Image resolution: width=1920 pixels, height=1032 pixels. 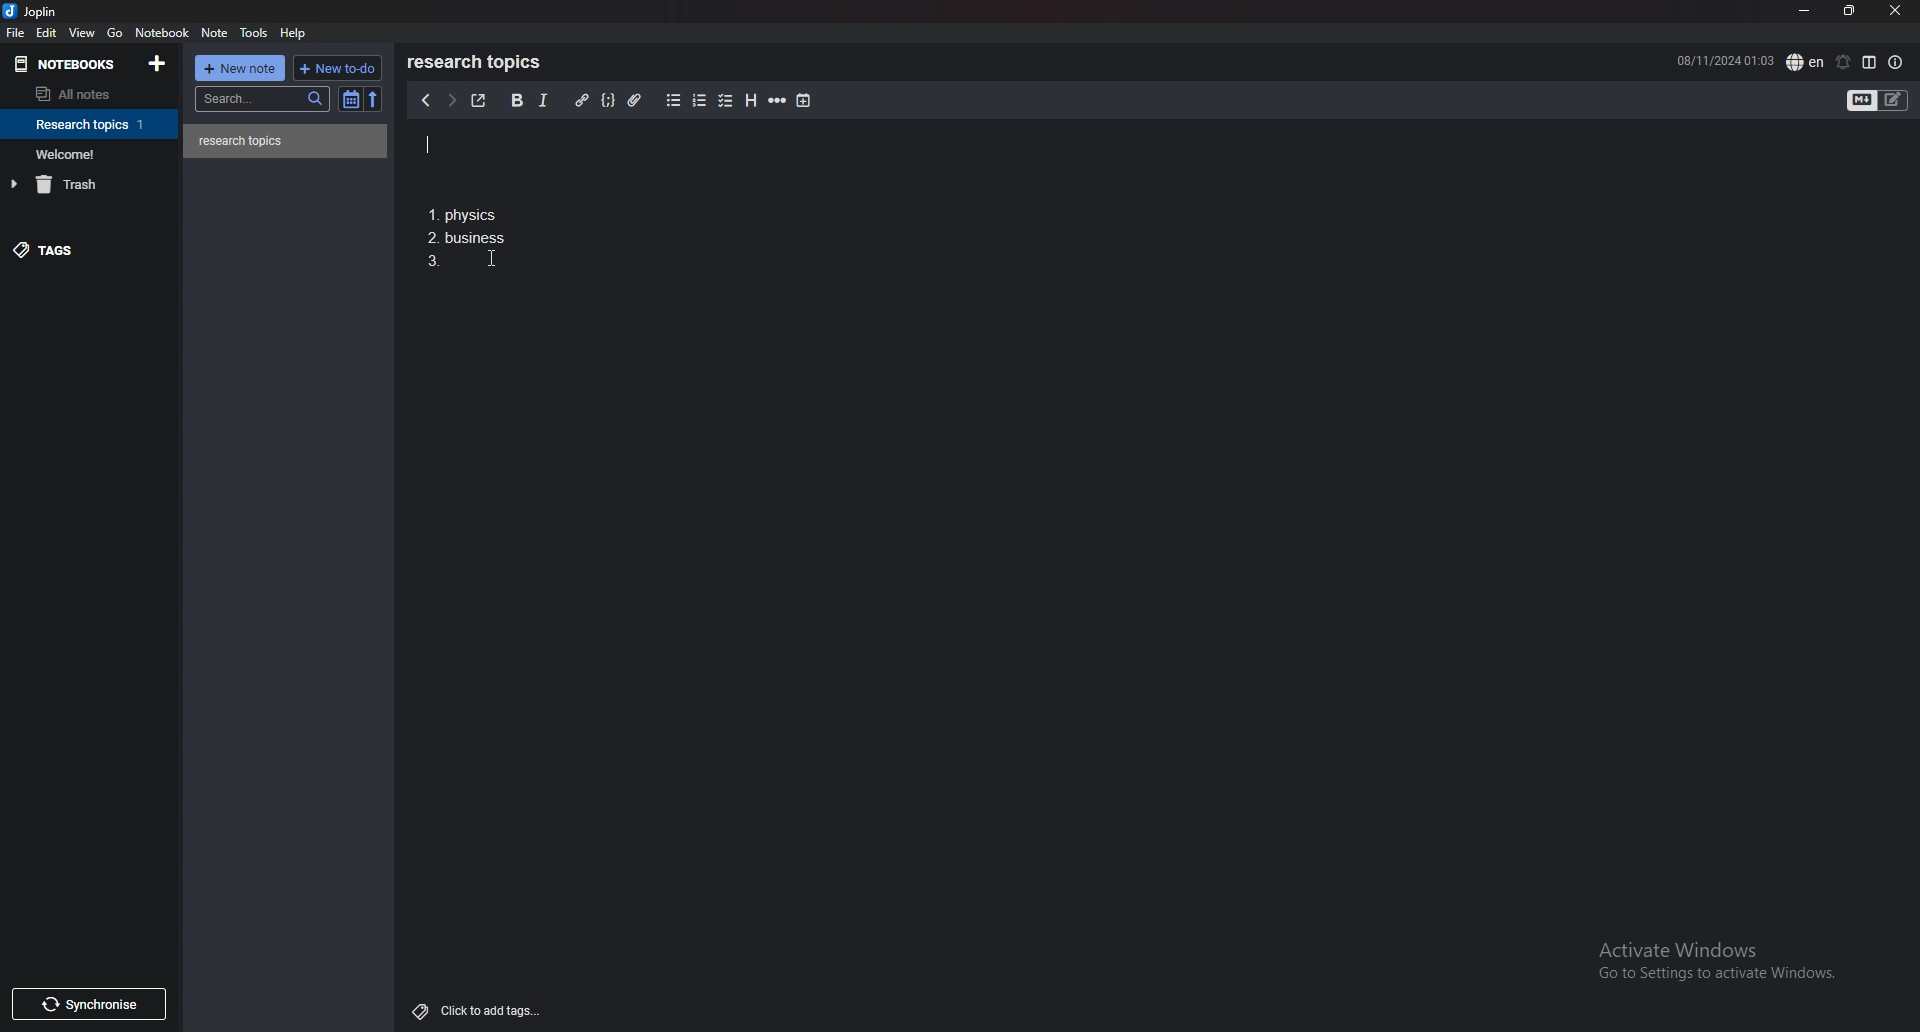 I want to click on resize, so click(x=1848, y=10).